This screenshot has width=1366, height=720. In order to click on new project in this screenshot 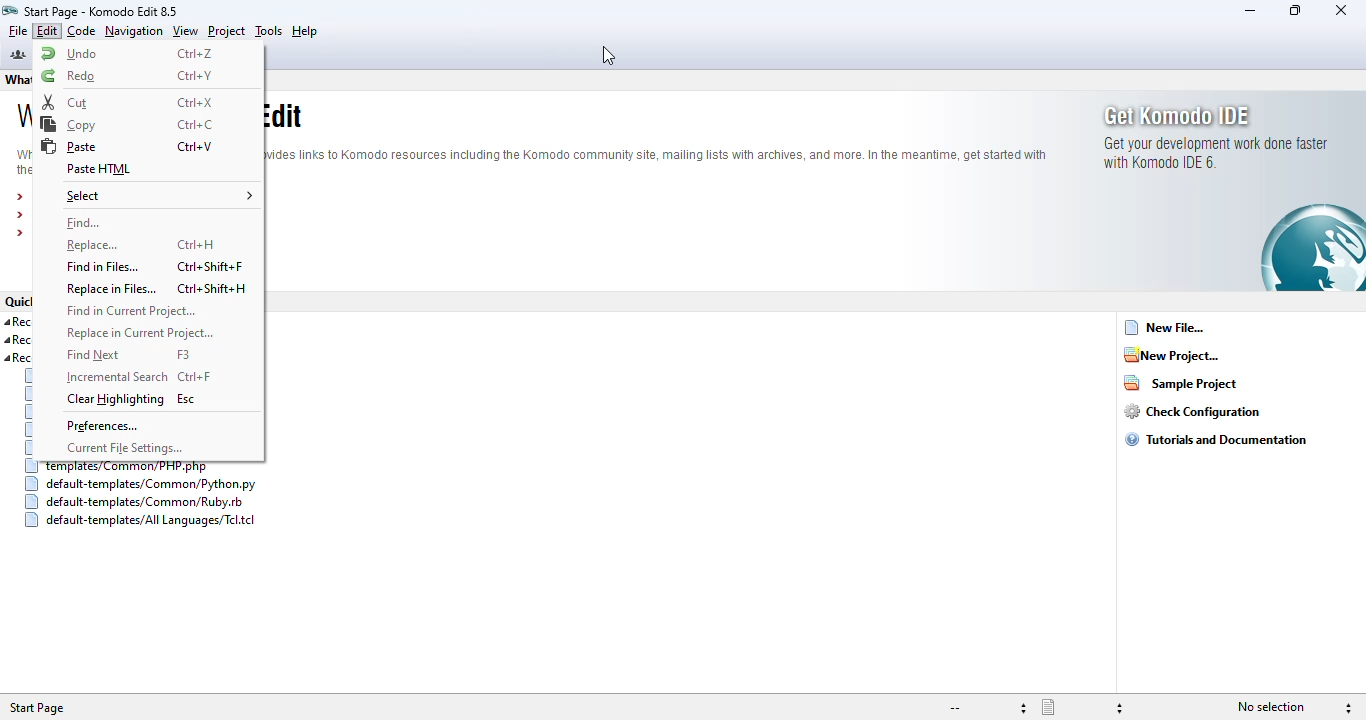, I will do `click(1172, 354)`.